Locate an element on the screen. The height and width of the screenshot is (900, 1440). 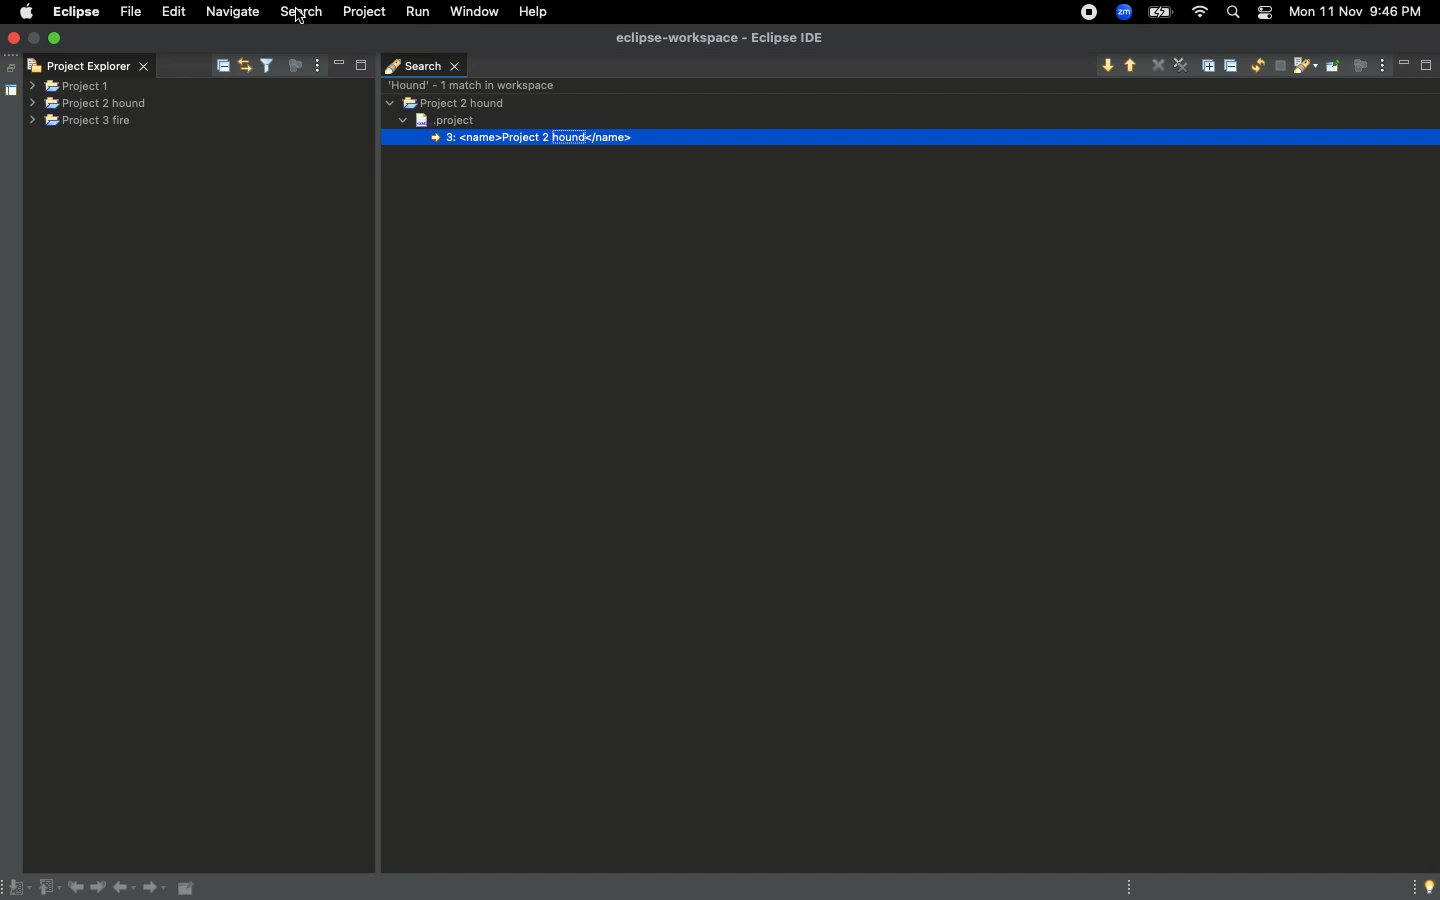
Remove all matches is located at coordinates (1181, 66).